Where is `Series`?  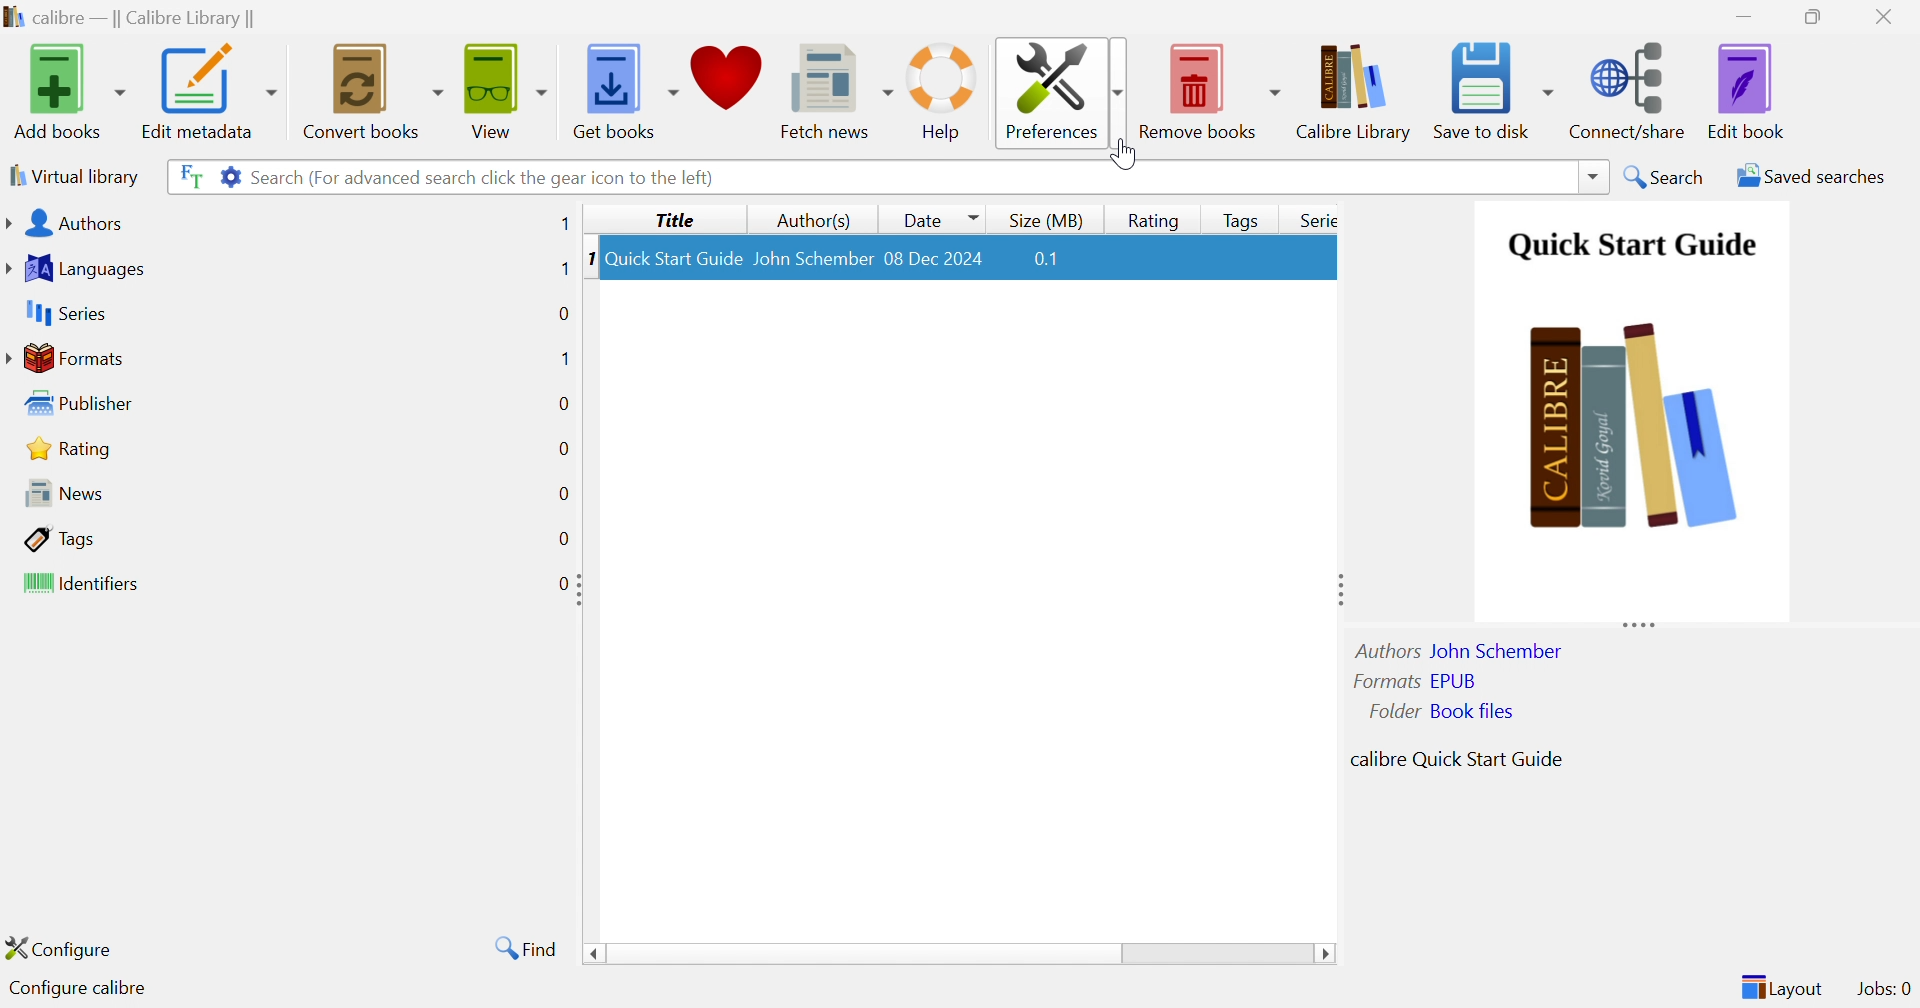 Series is located at coordinates (1314, 220).